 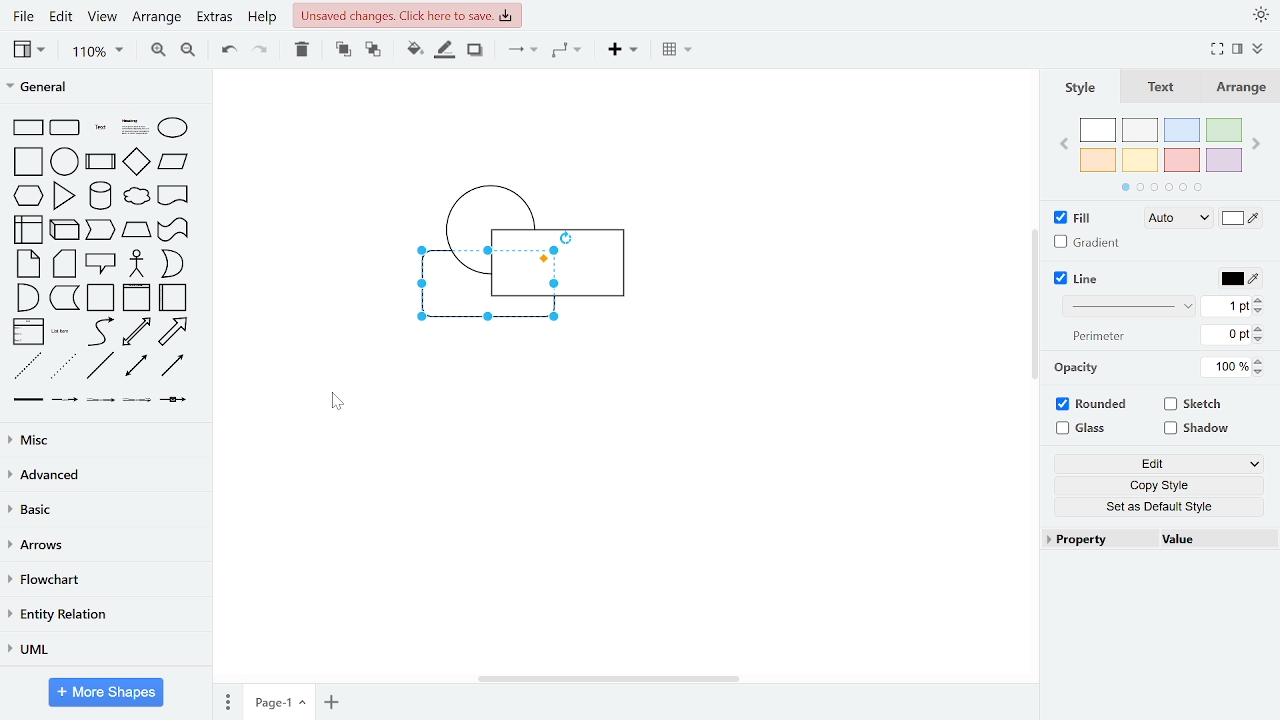 What do you see at coordinates (337, 402) in the screenshot?
I see `Cursor` at bounding box center [337, 402].